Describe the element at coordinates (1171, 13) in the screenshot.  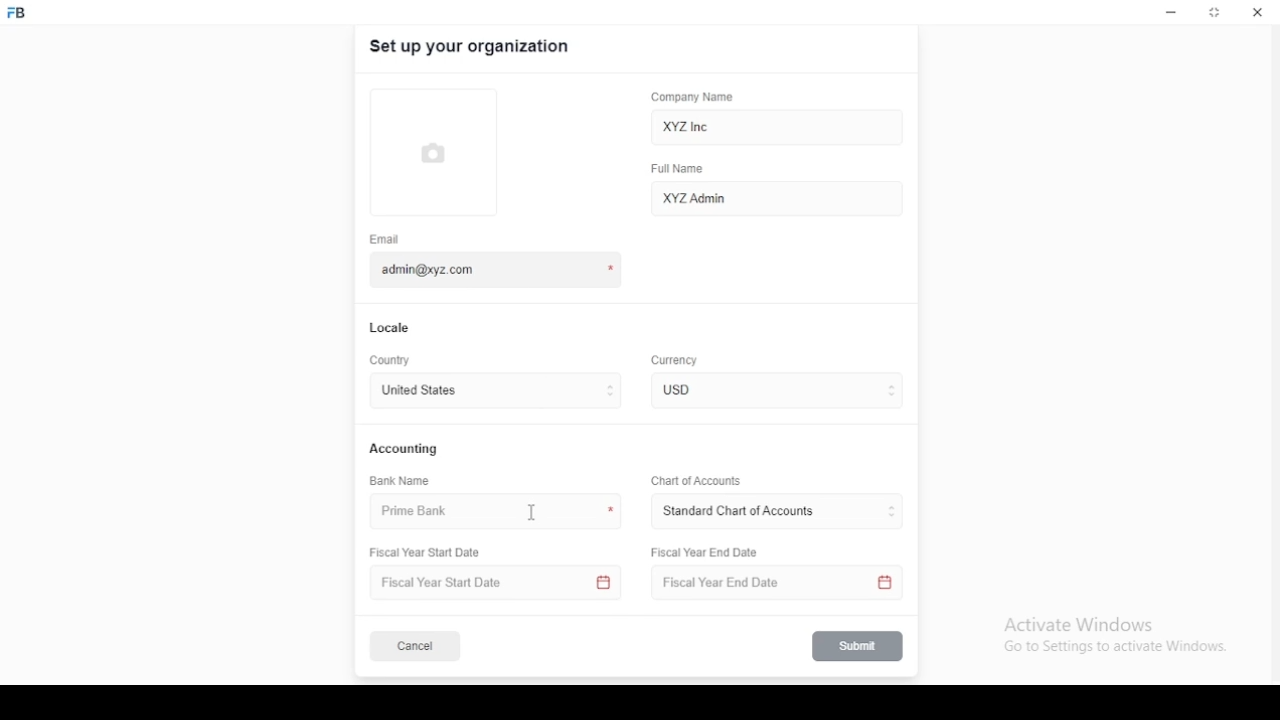
I see `minimize` at that location.